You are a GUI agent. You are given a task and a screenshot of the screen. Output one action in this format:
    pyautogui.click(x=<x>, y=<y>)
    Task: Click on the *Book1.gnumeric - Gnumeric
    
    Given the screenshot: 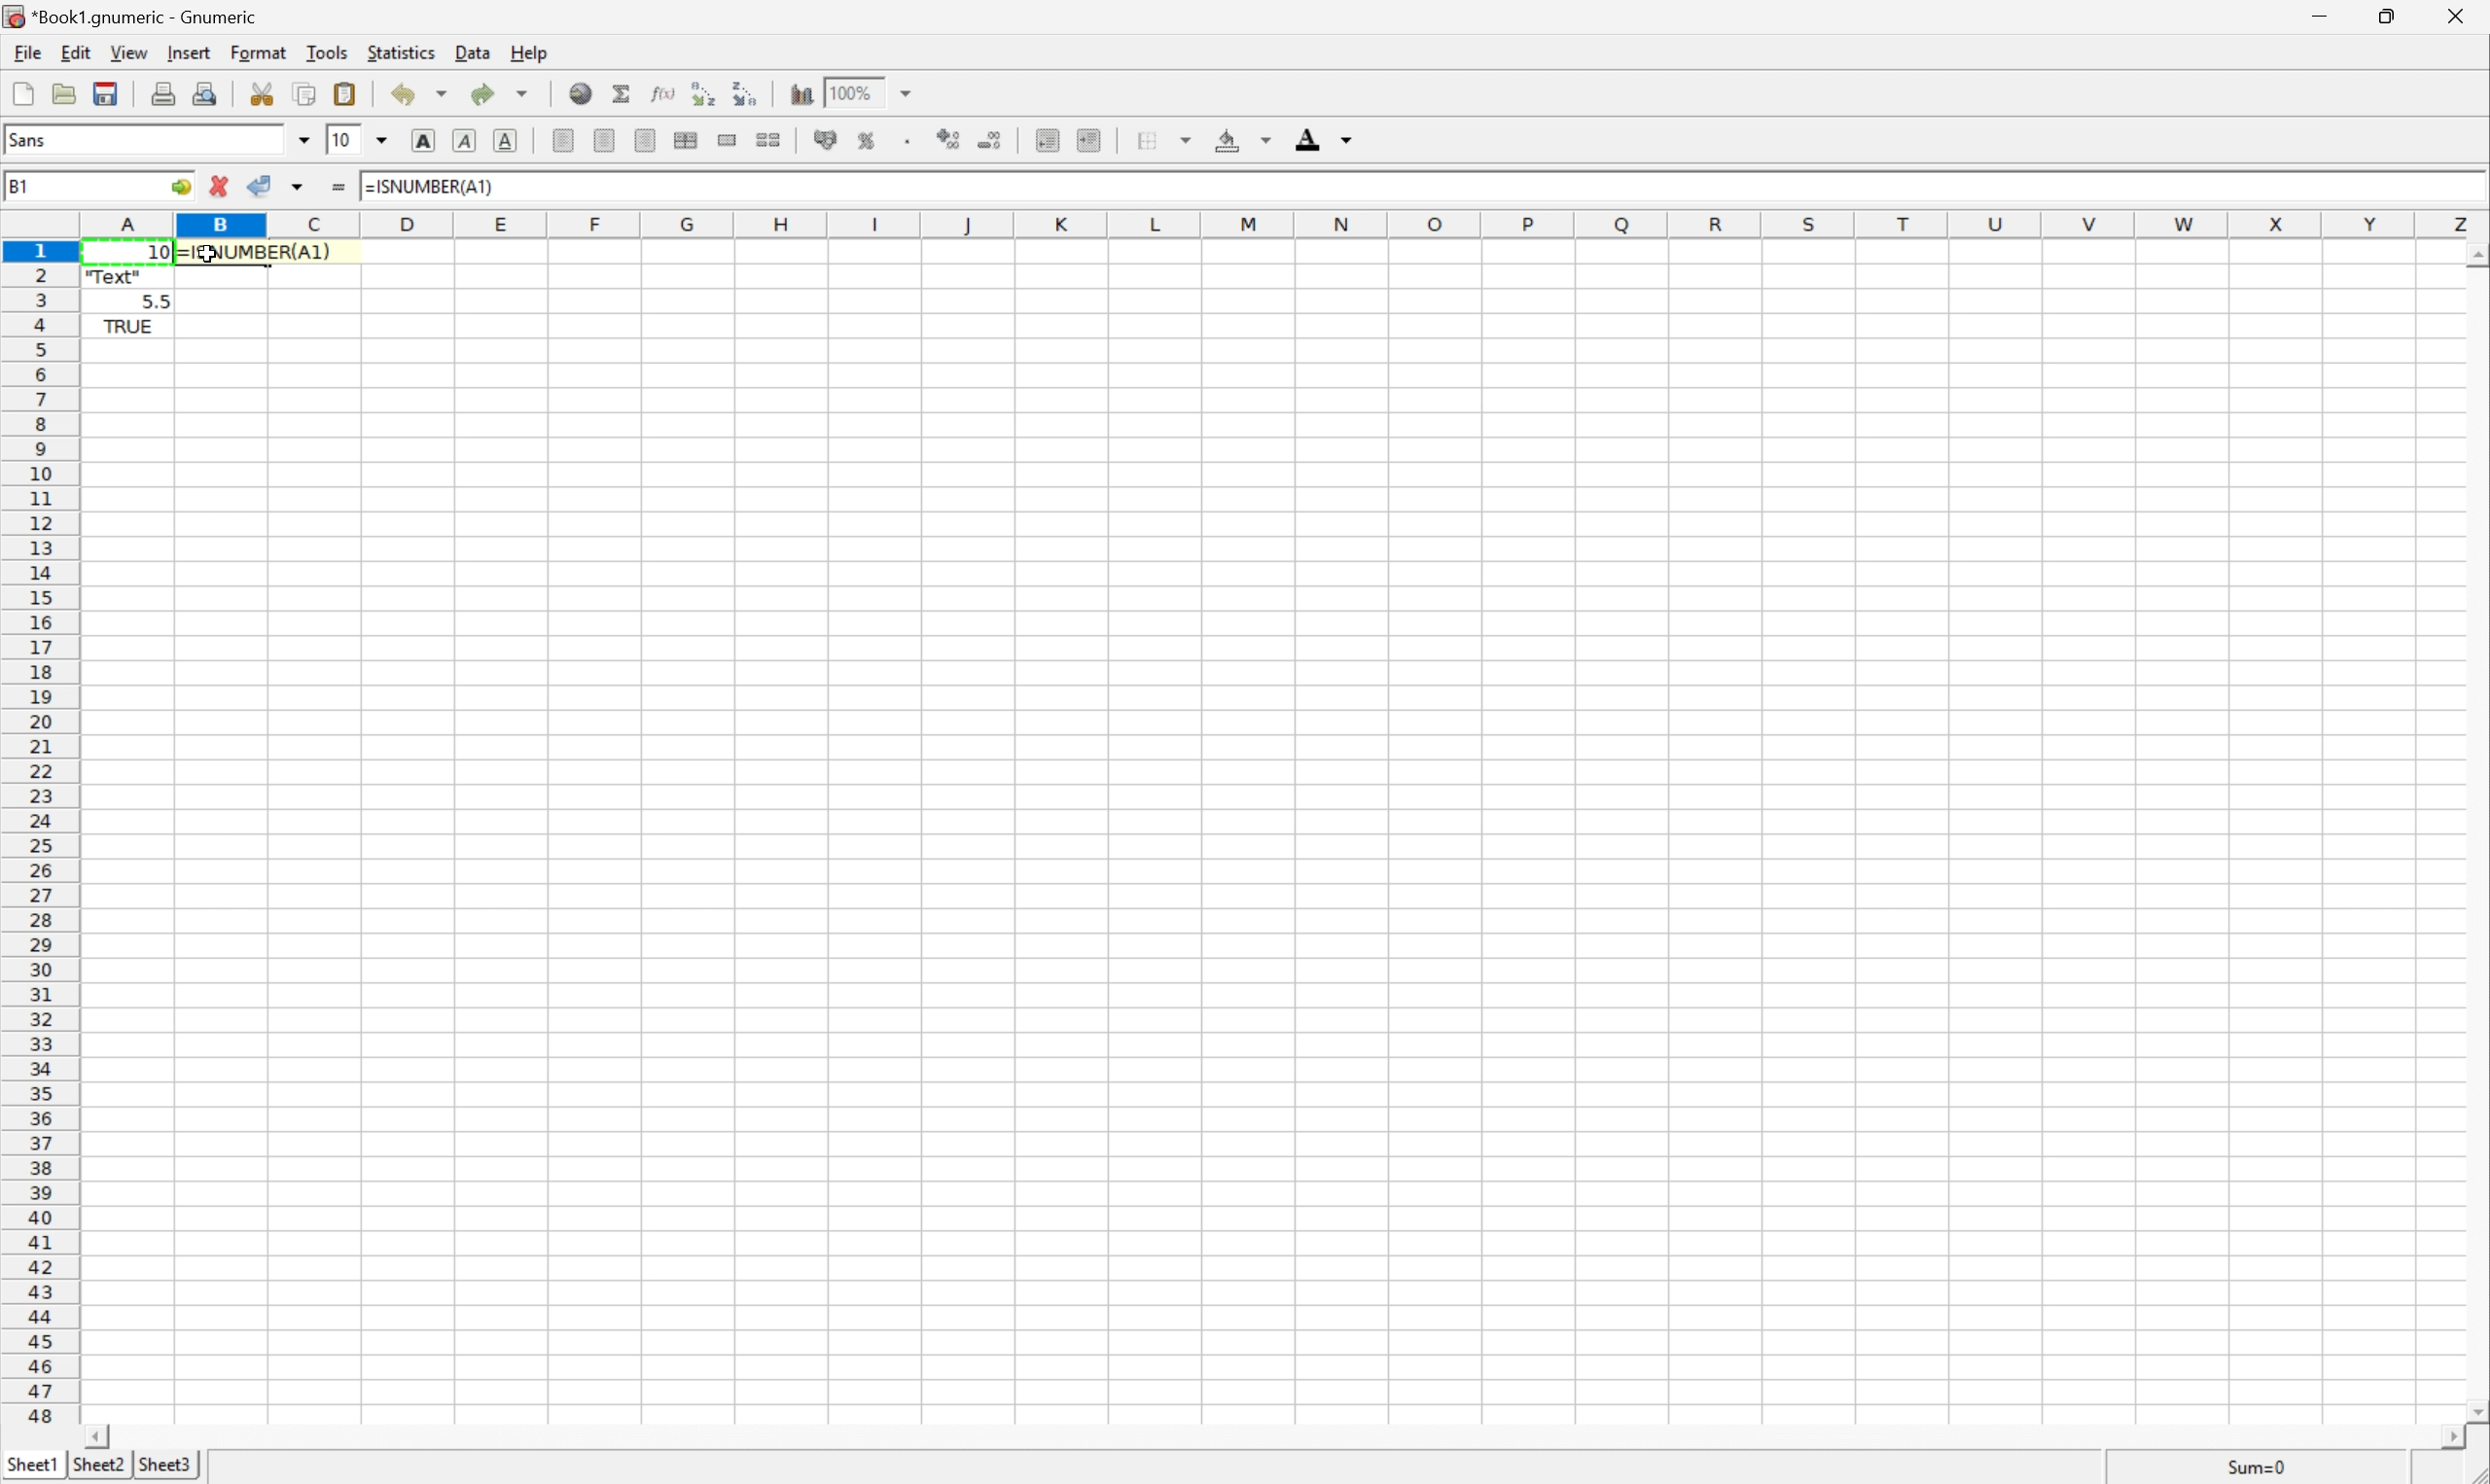 What is the action you would take?
    pyautogui.click(x=136, y=15)
    